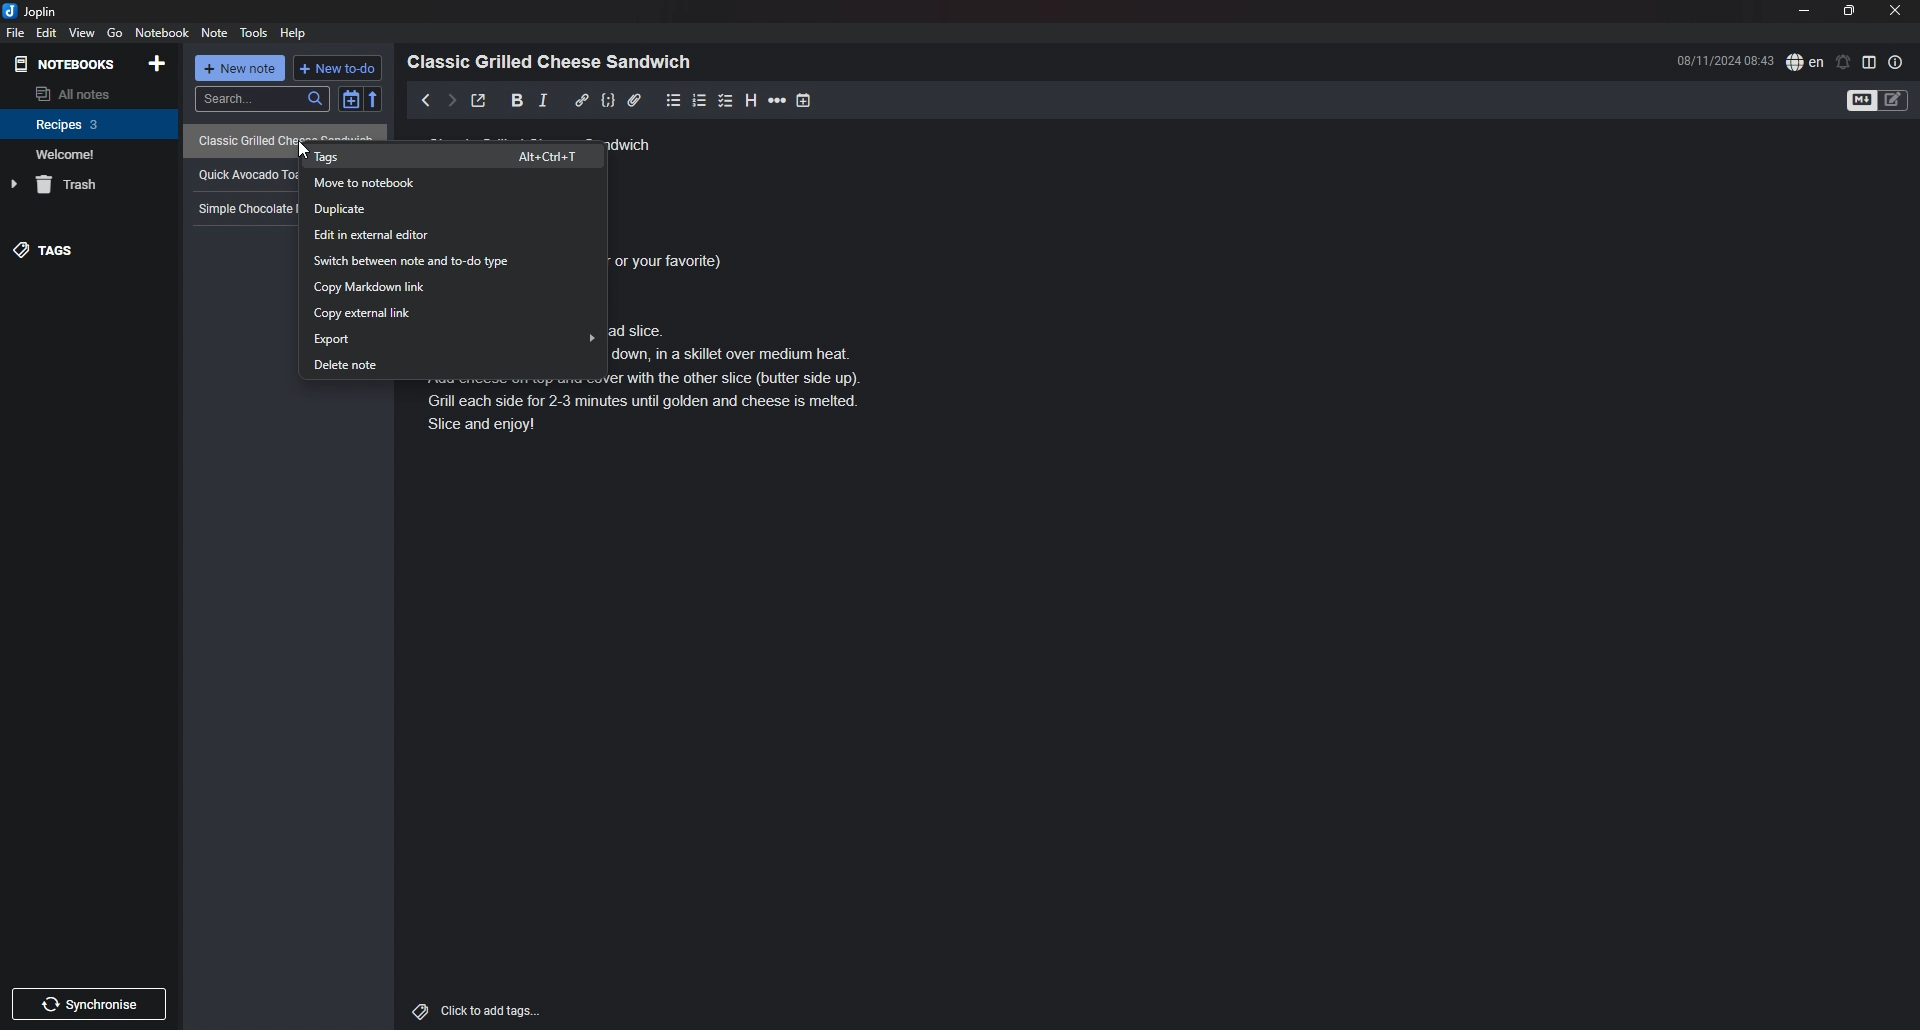 This screenshot has width=1920, height=1030. Describe the element at coordinates (1805, 11) in the screenshot. I see `minimize` at that location.